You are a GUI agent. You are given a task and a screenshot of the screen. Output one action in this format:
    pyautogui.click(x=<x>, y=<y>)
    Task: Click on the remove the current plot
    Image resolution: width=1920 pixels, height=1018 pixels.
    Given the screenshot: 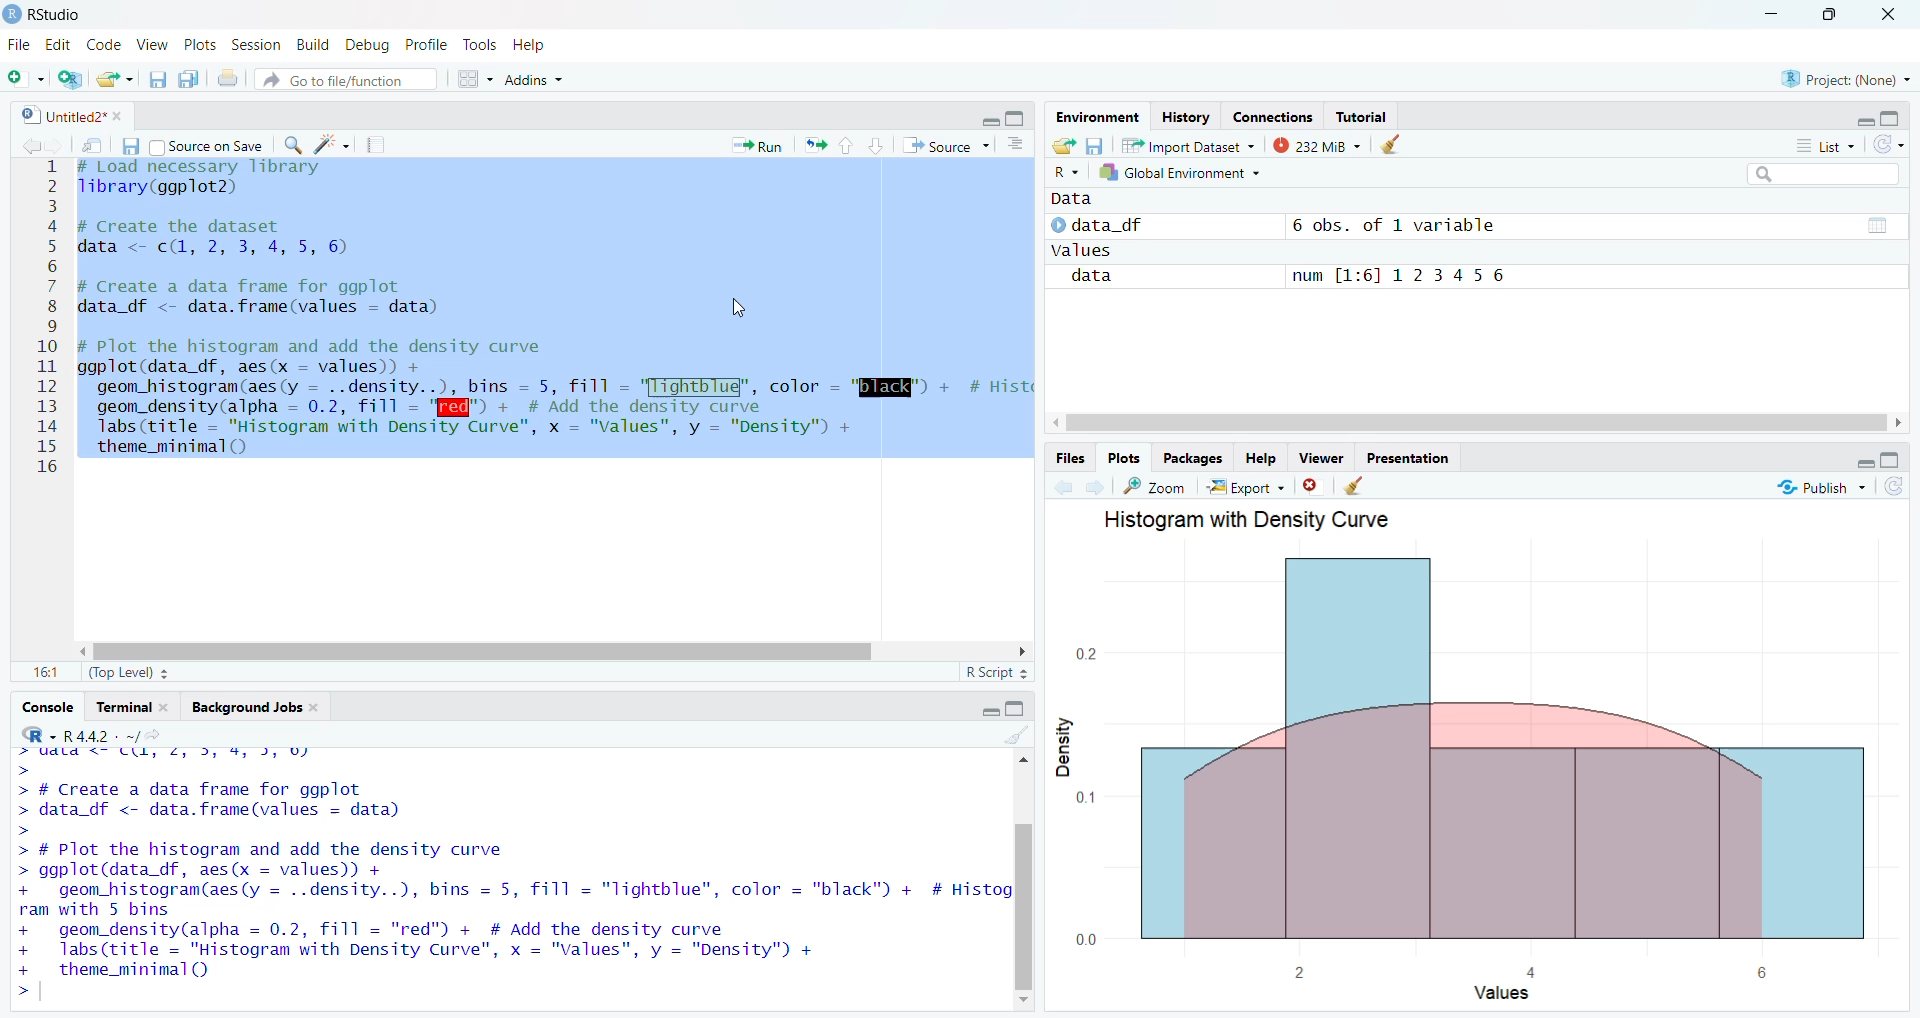 What is the action you would take?
    pyautogui.click(x=1313, y=486)
    